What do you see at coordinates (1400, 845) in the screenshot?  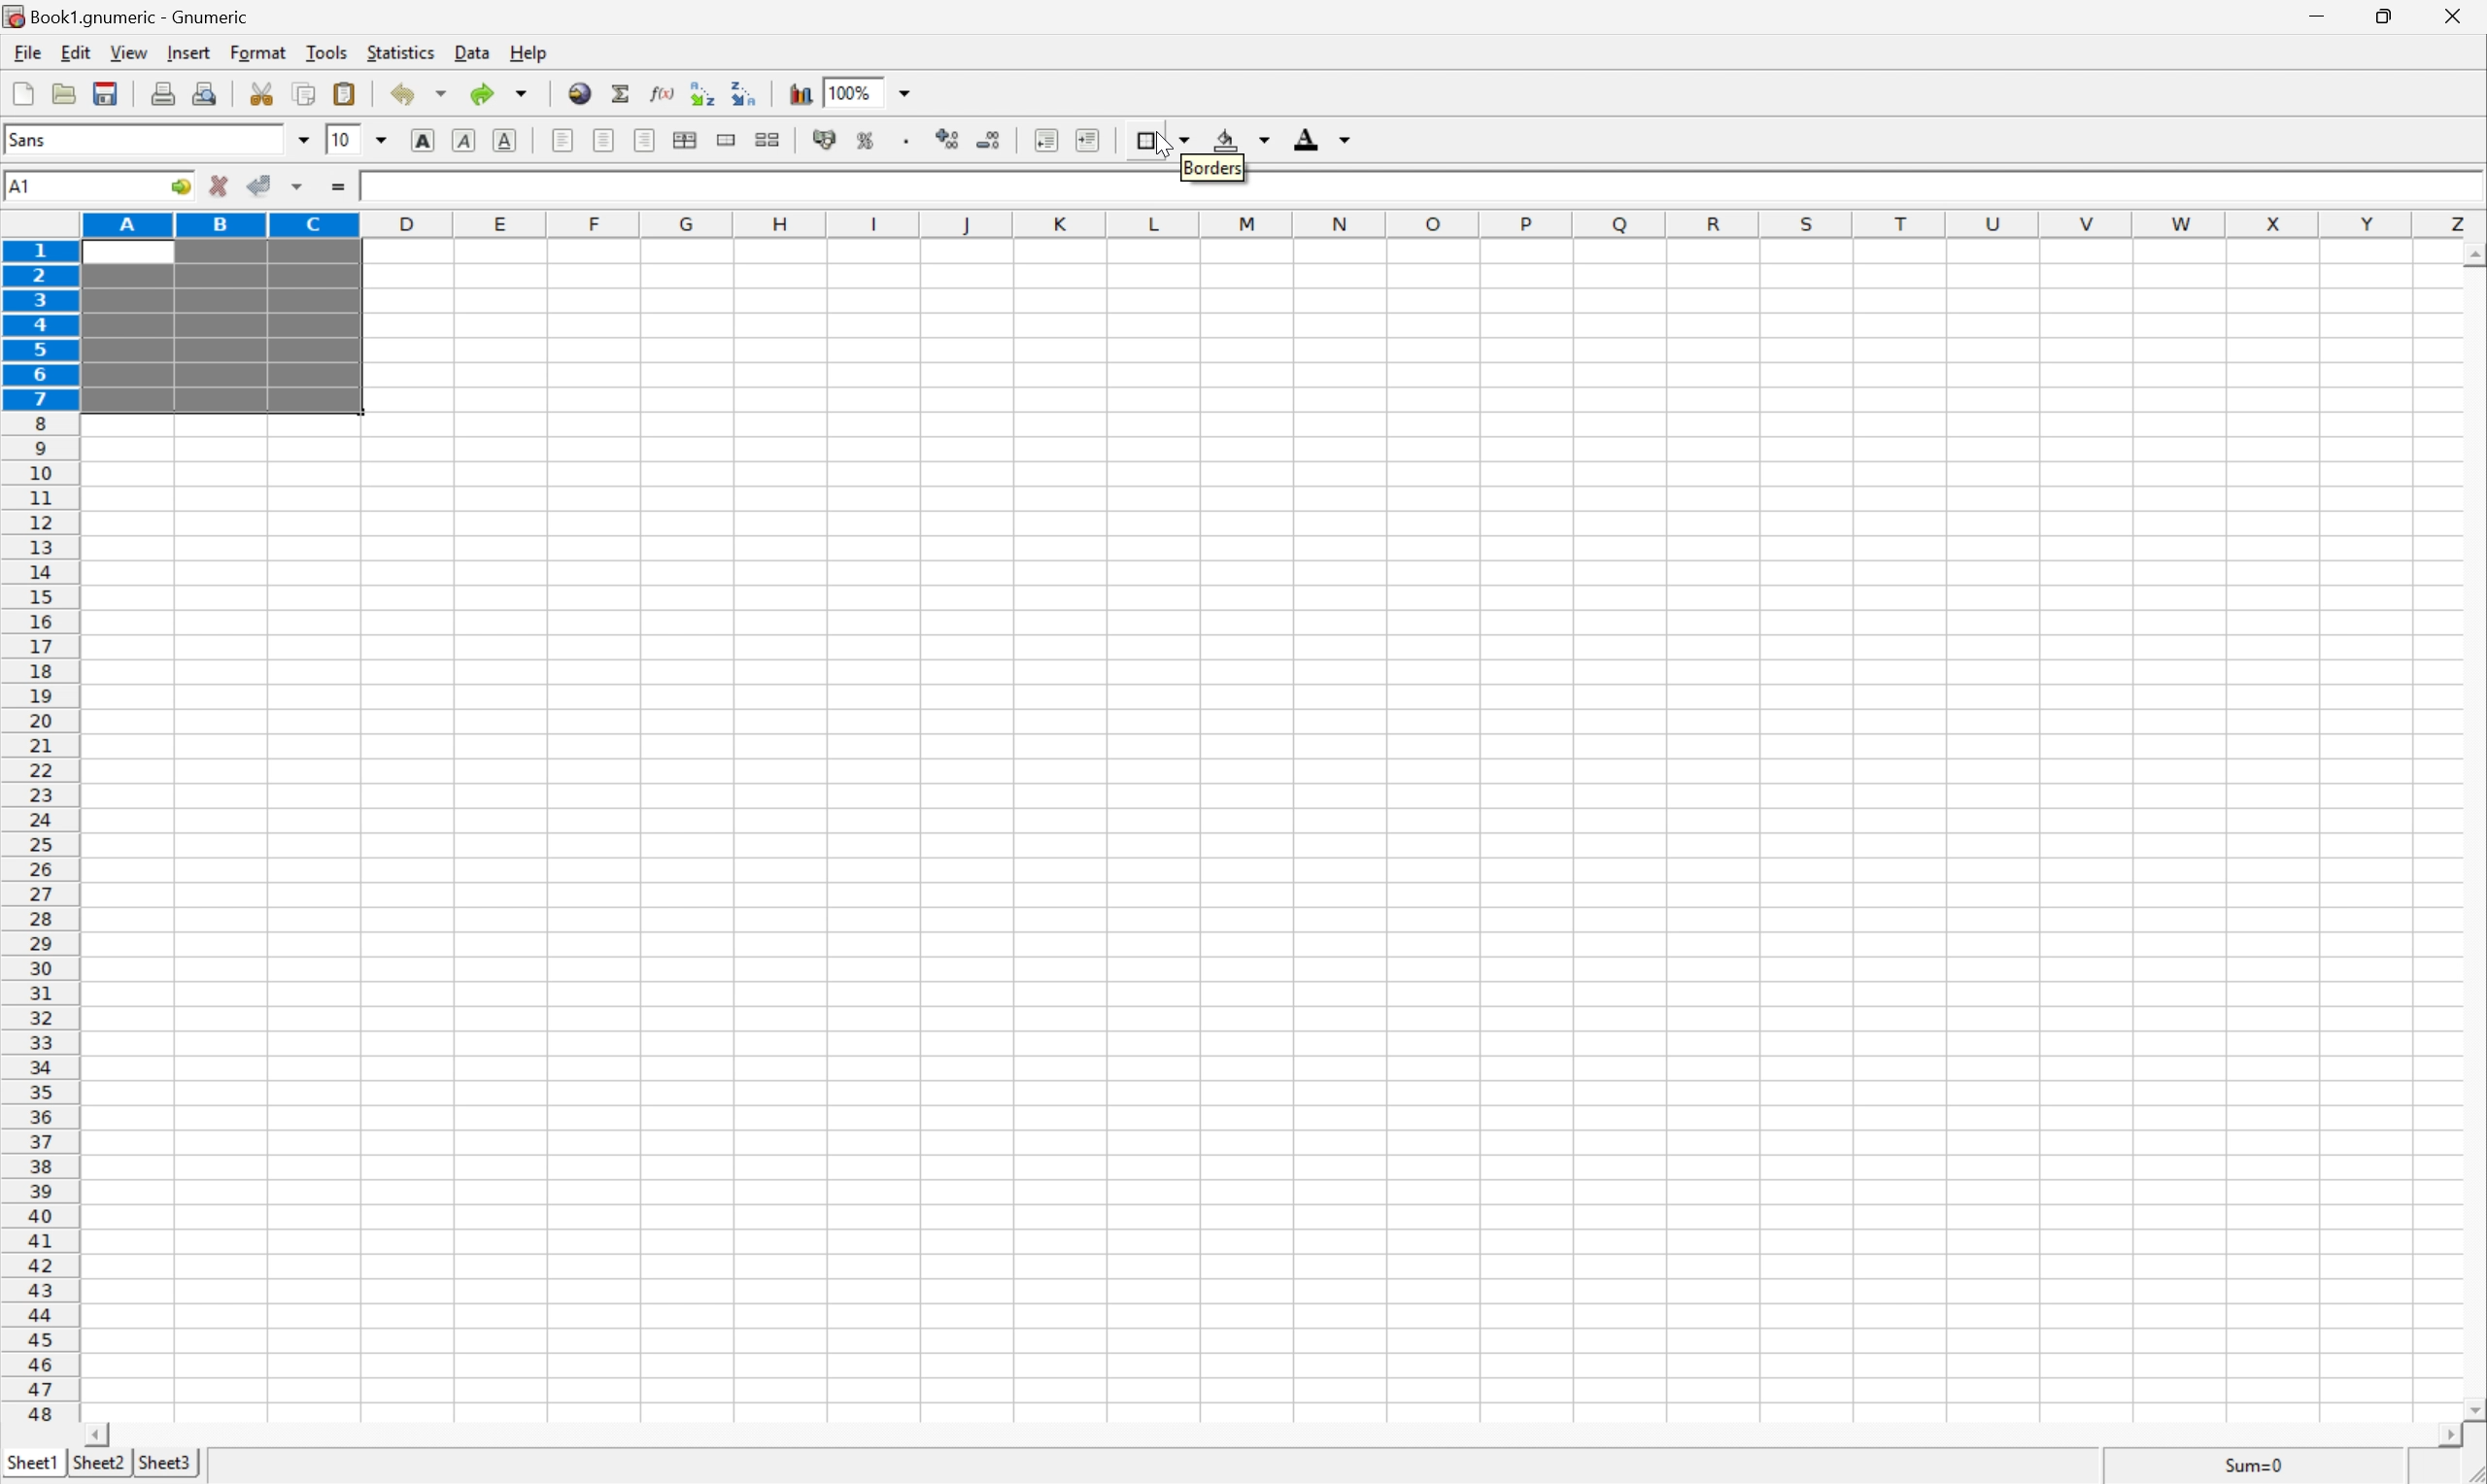 I see `Cells` at bounding box center [1400, 845].